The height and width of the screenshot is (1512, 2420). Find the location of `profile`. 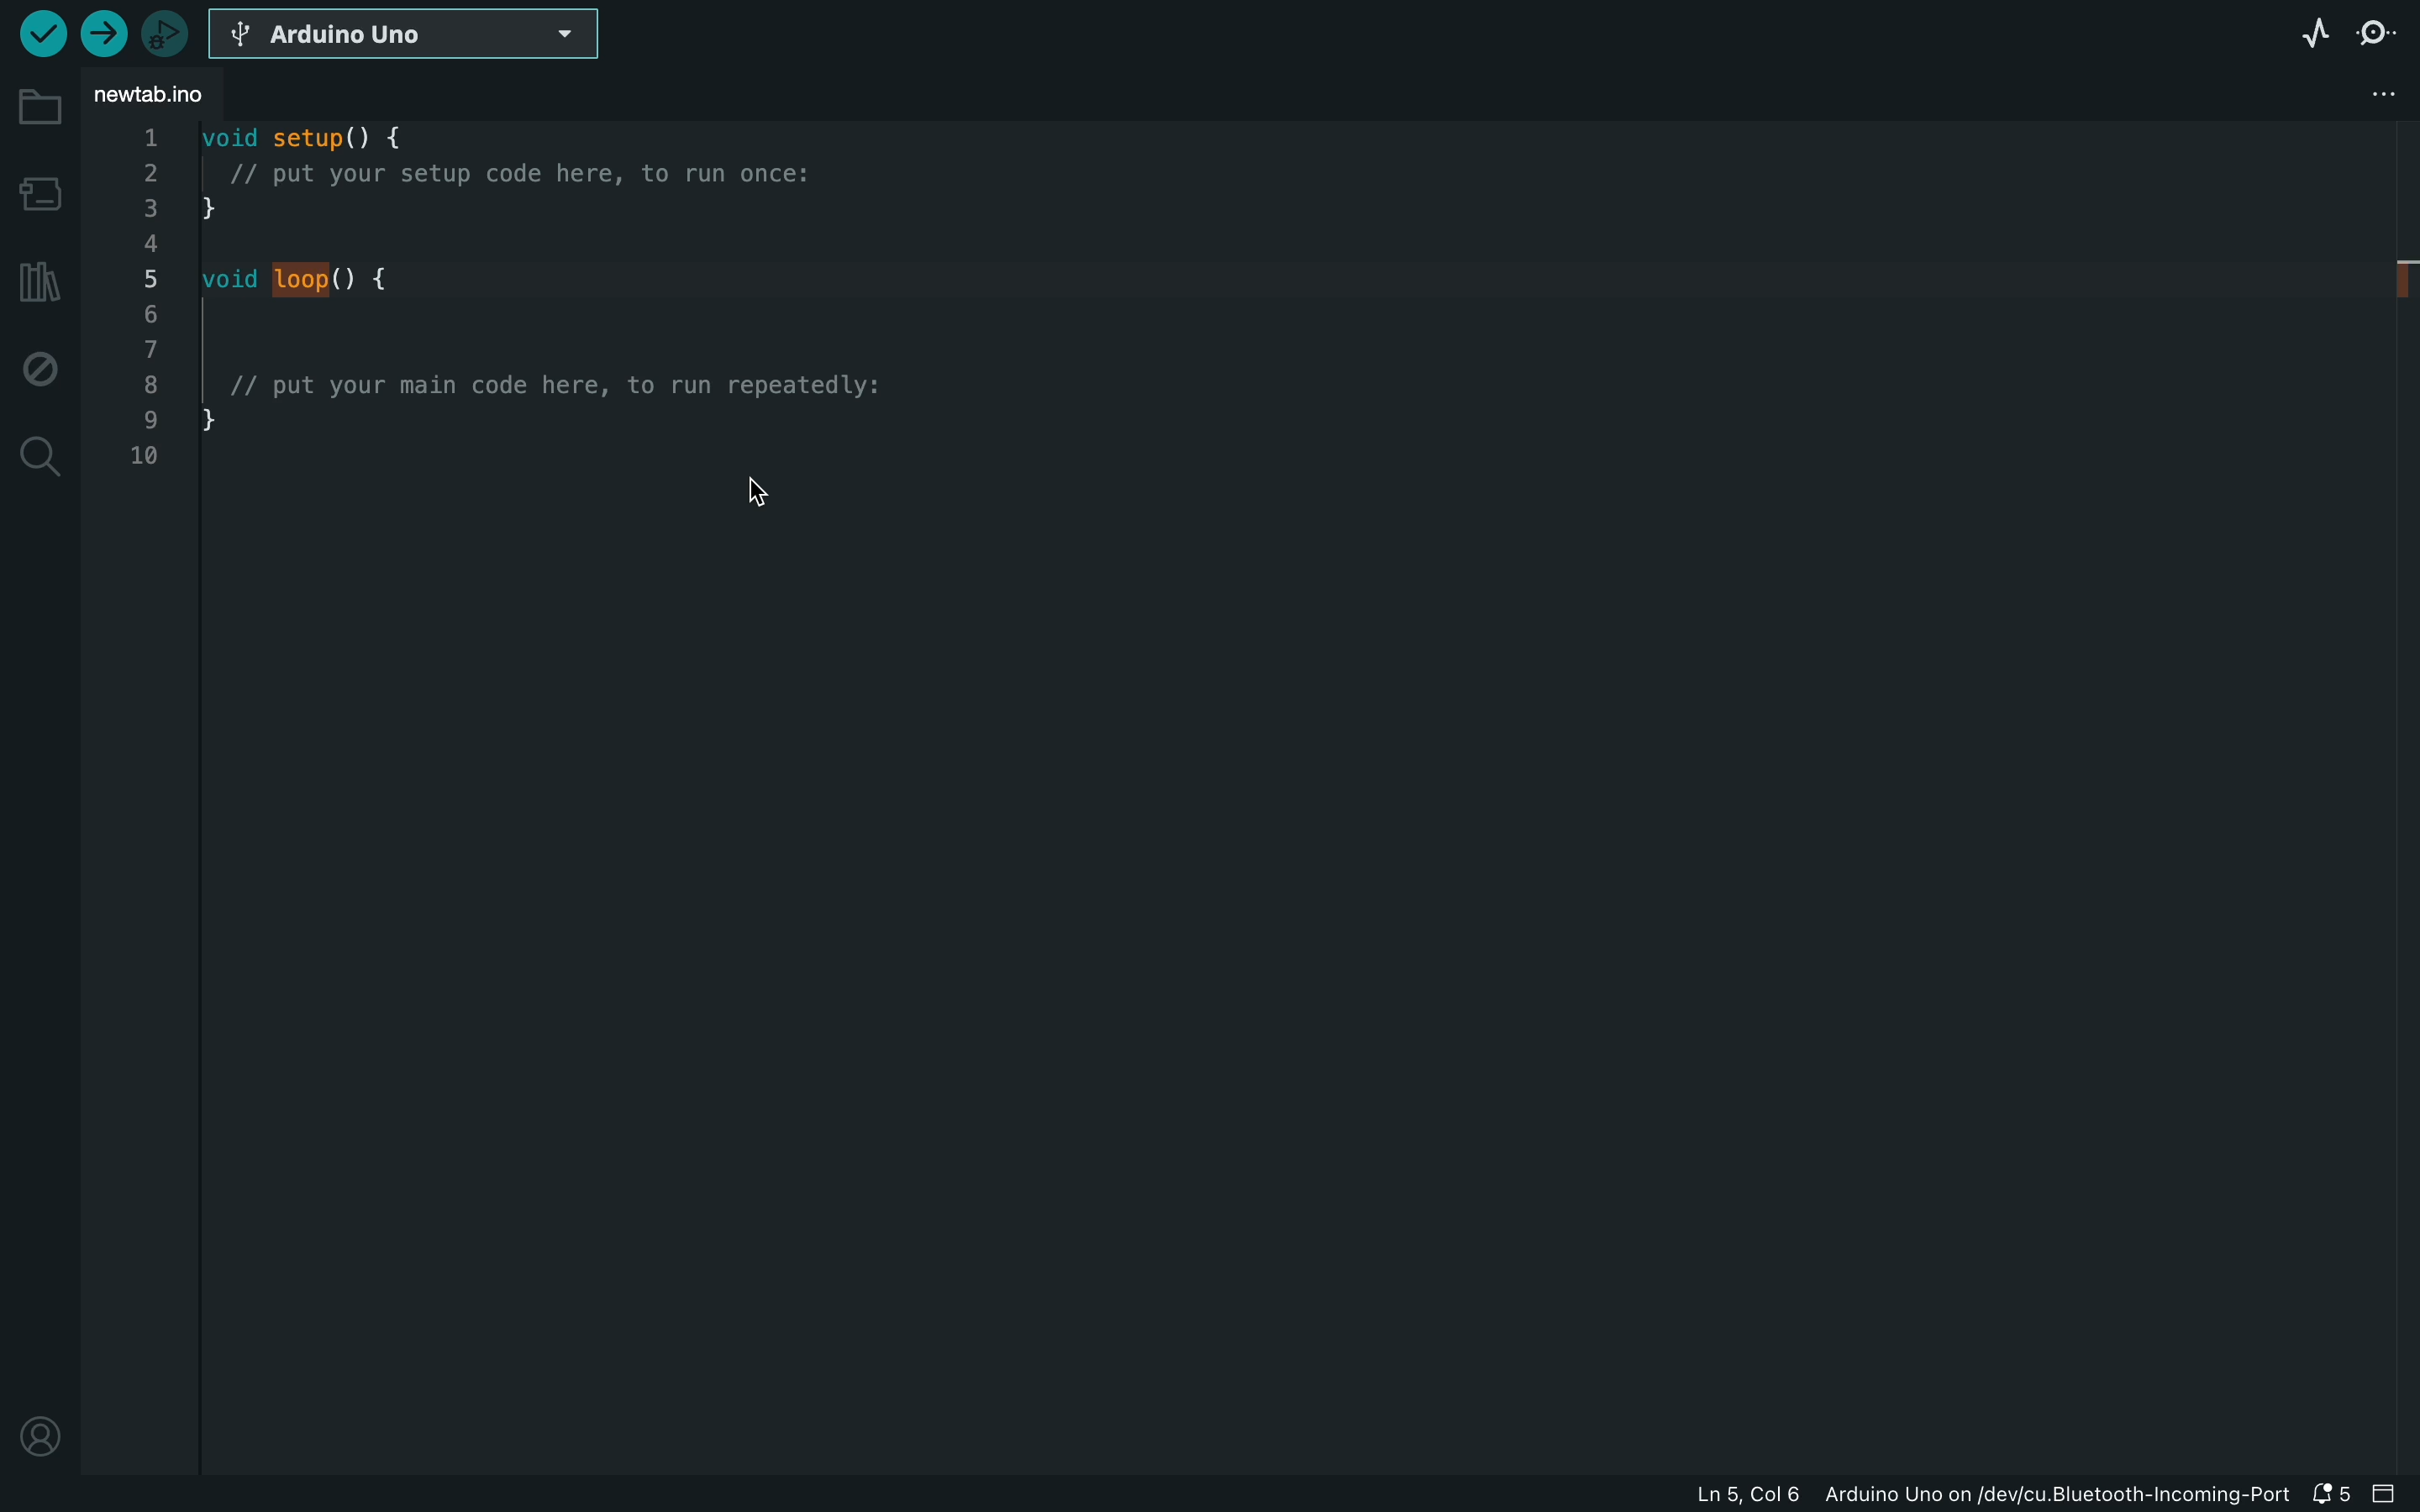

profile is located at coordinates (32, 1427).